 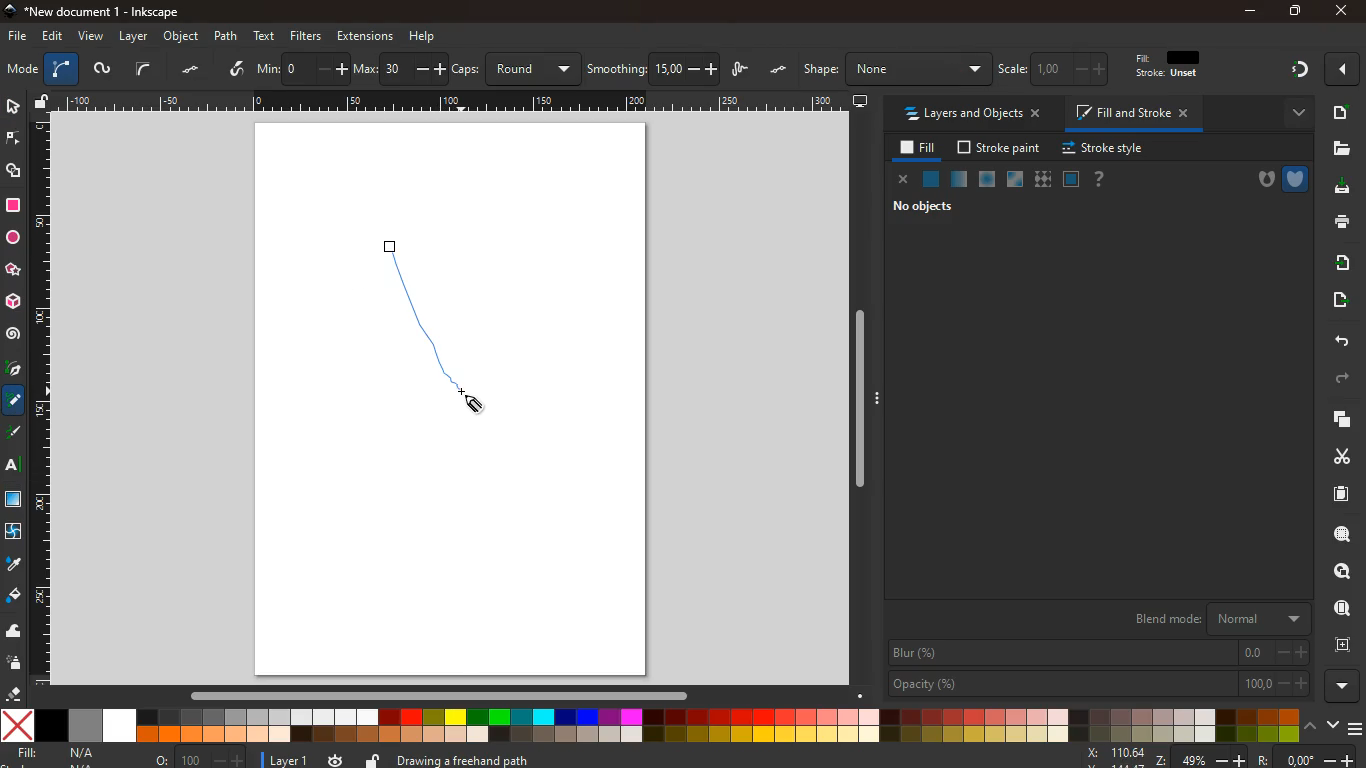 I want to click on layer, so click(x=290, y=761).